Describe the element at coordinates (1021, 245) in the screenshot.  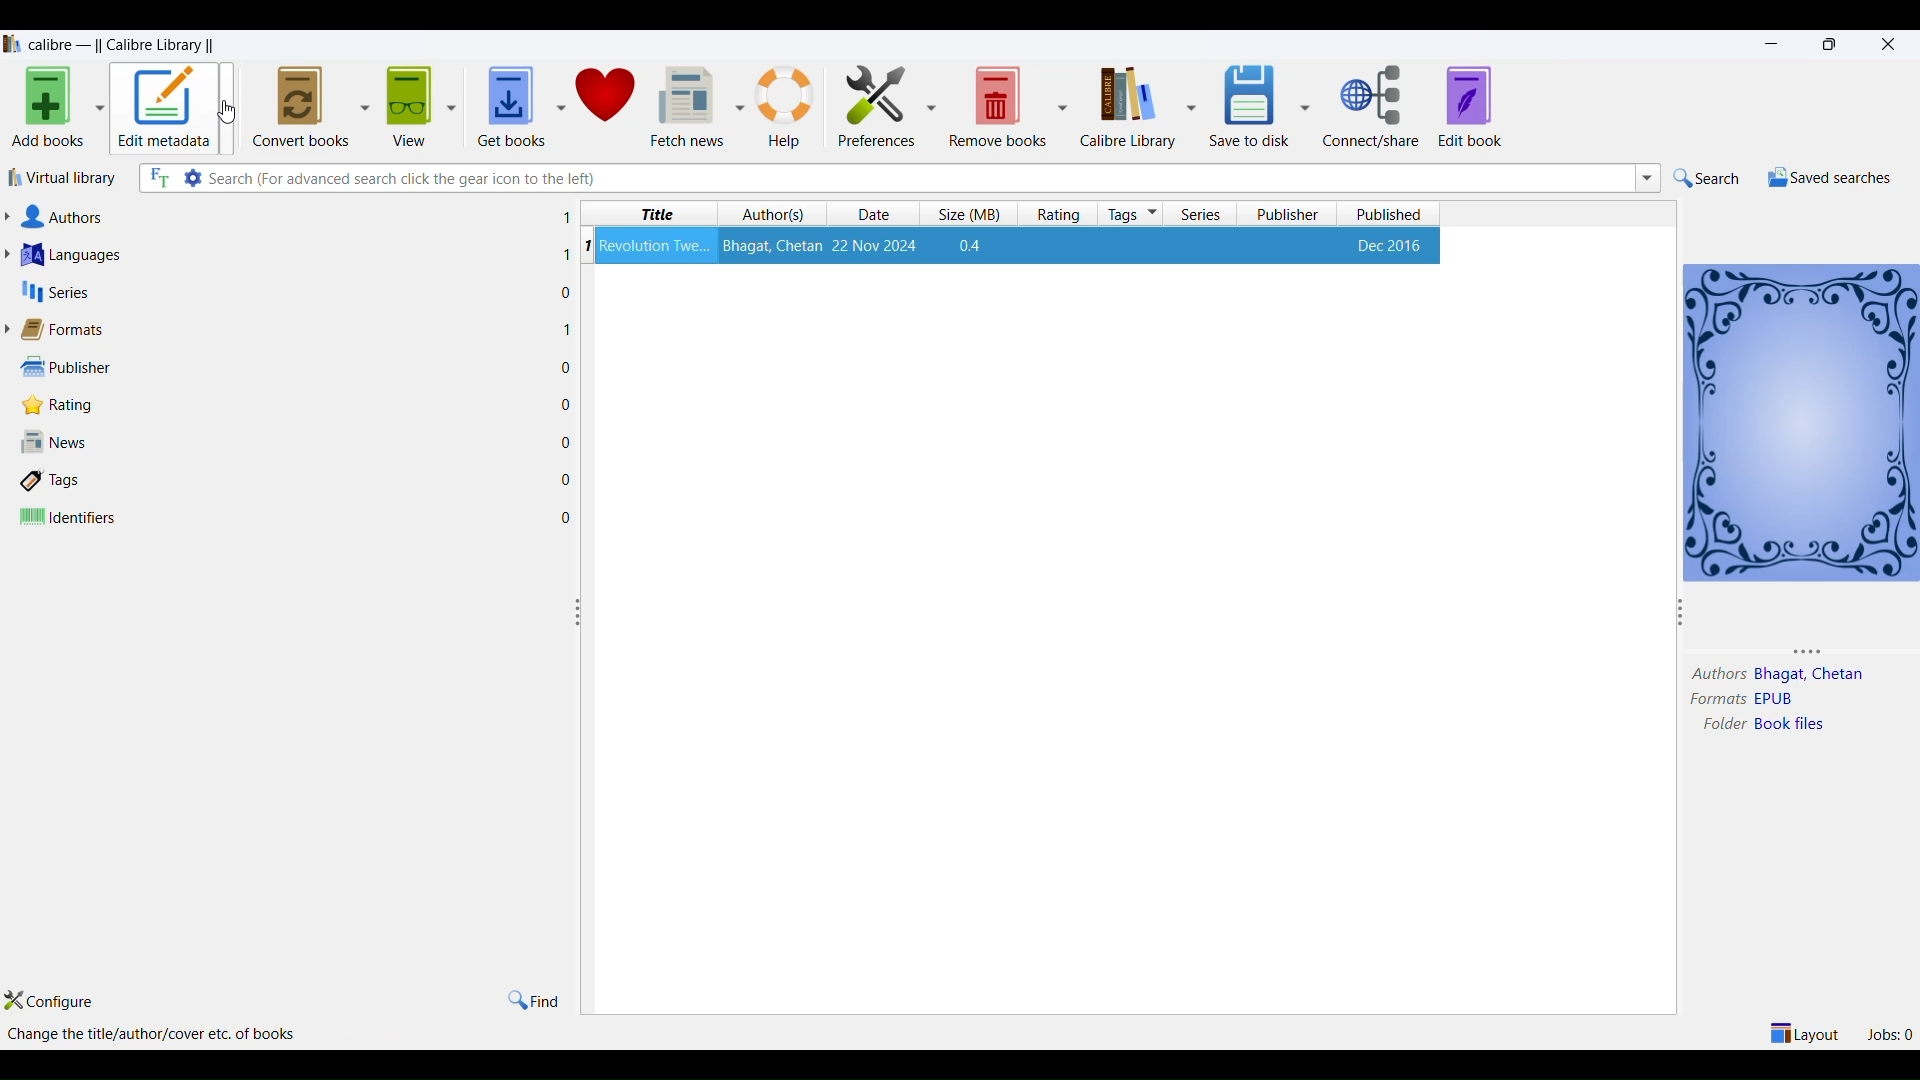
I see `book details` at that location.